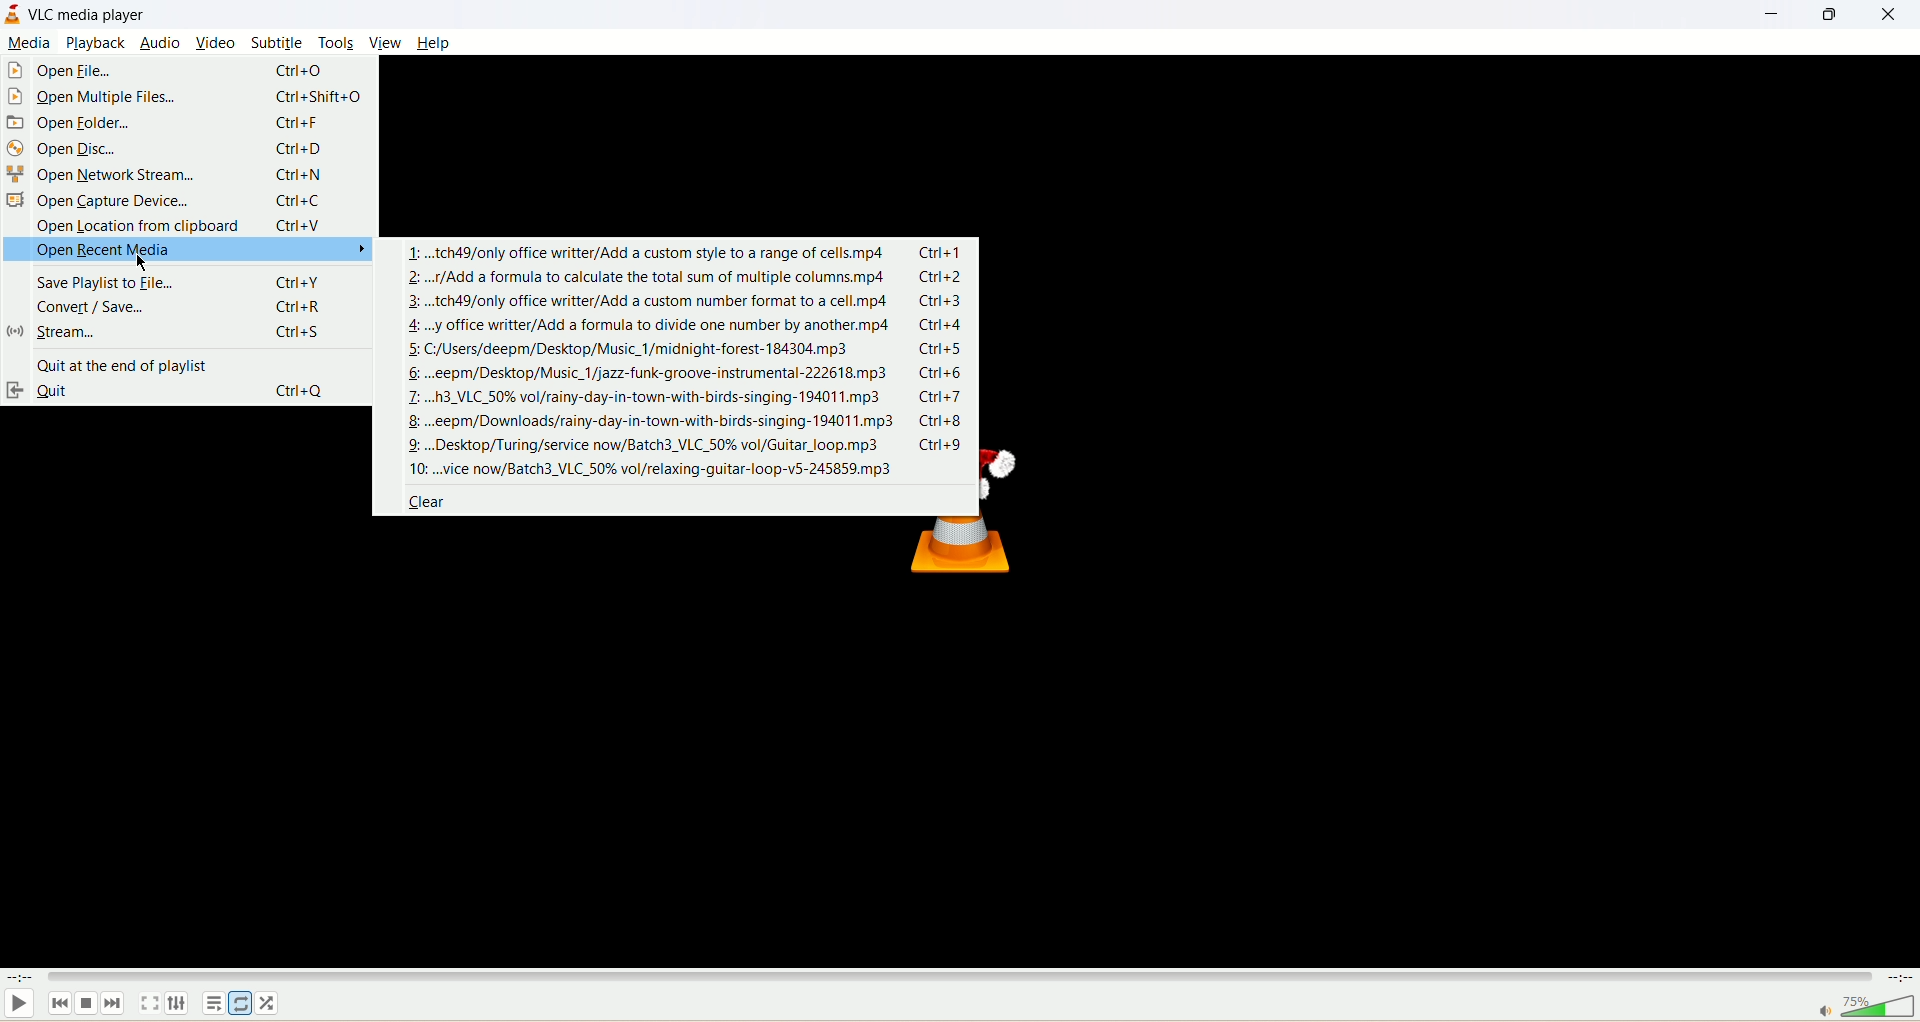 The height and width of the screenshot is (1022, 1920). Describe the element at coordinates (946, 349) in the screenshot. I see `ctrl+5` at that location.